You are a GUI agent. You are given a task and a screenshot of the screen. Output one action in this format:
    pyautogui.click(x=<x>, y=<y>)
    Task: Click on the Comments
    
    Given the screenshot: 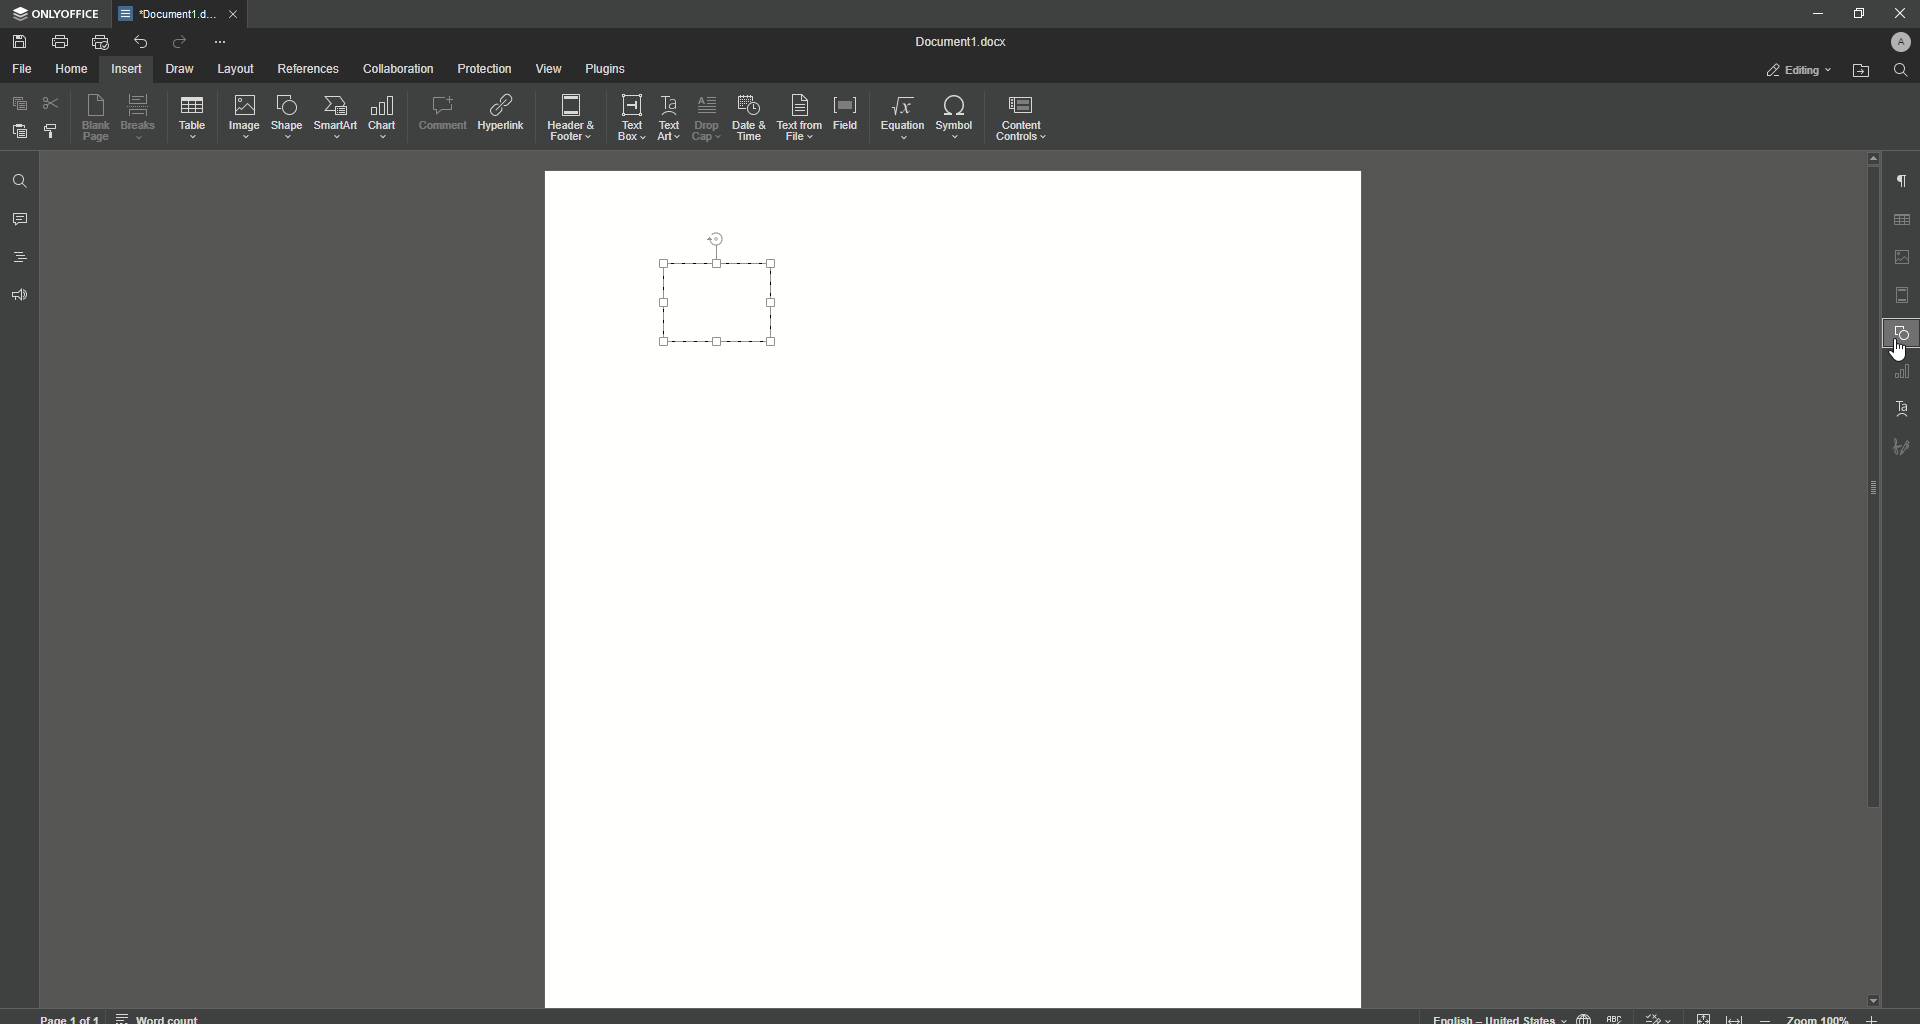 What is the action you would take?
    pyautogui.click(x=20, y=220)
    